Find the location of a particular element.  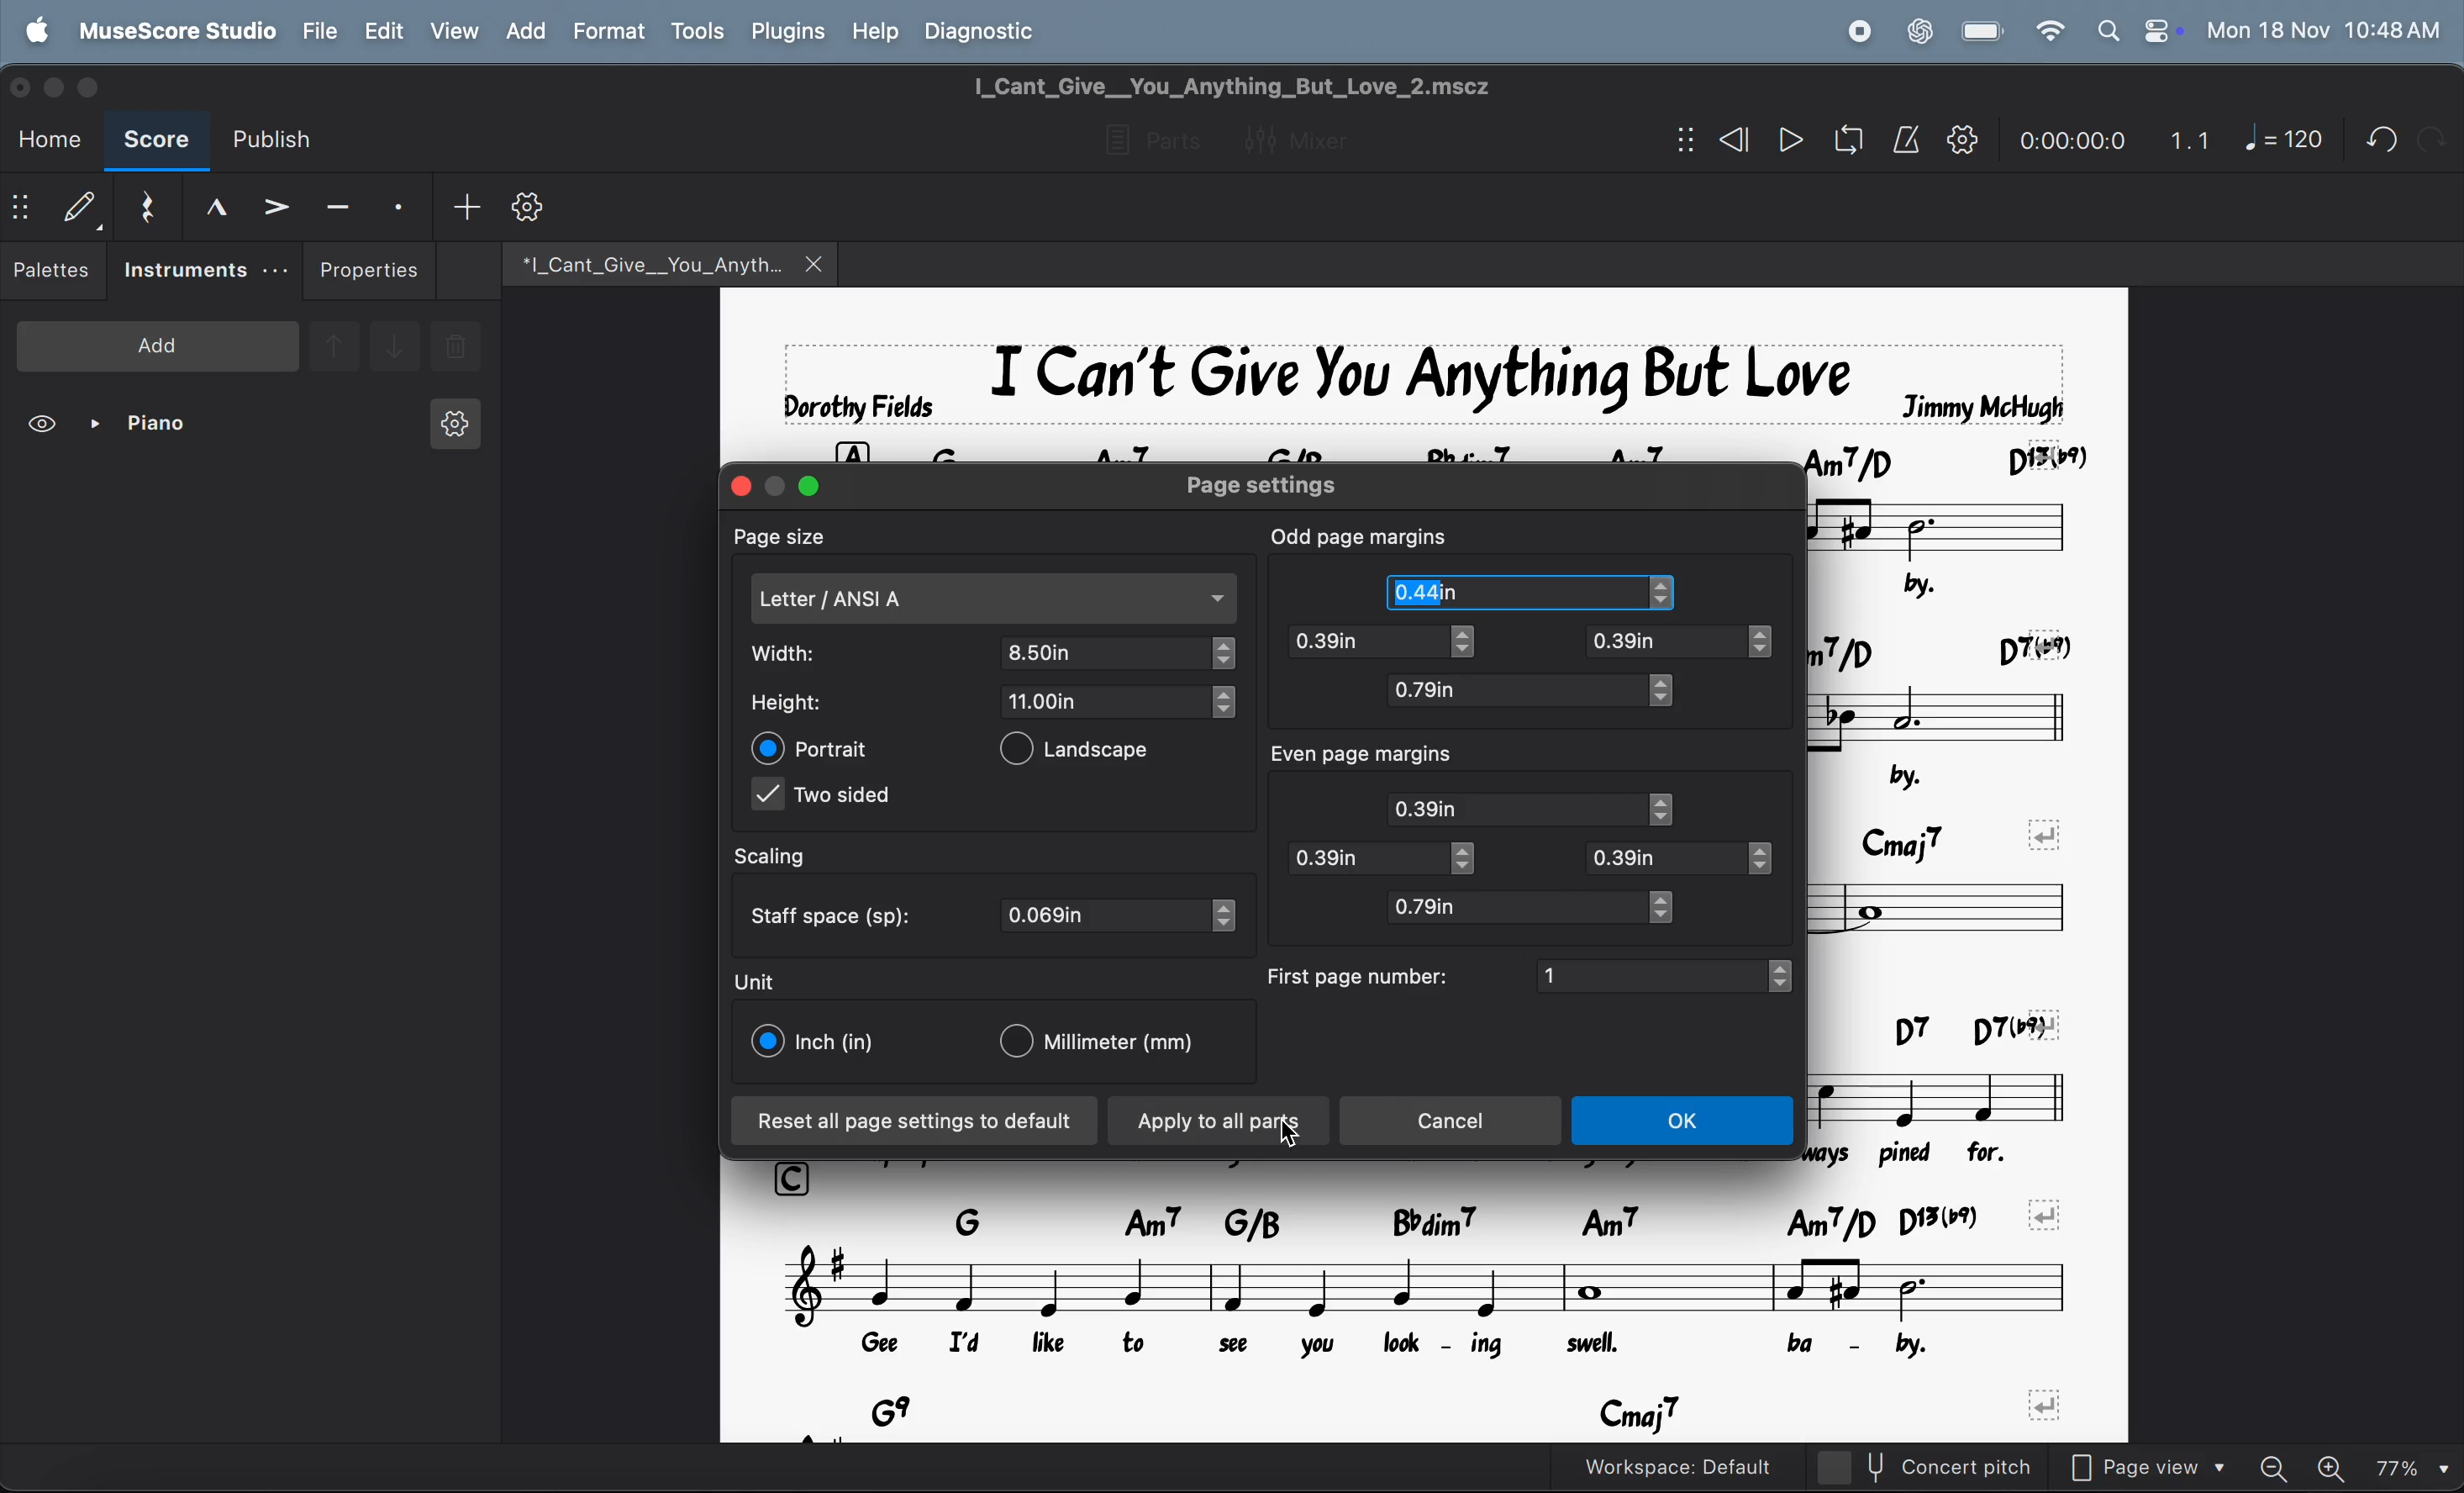

file is located at coordinates (321, 30).